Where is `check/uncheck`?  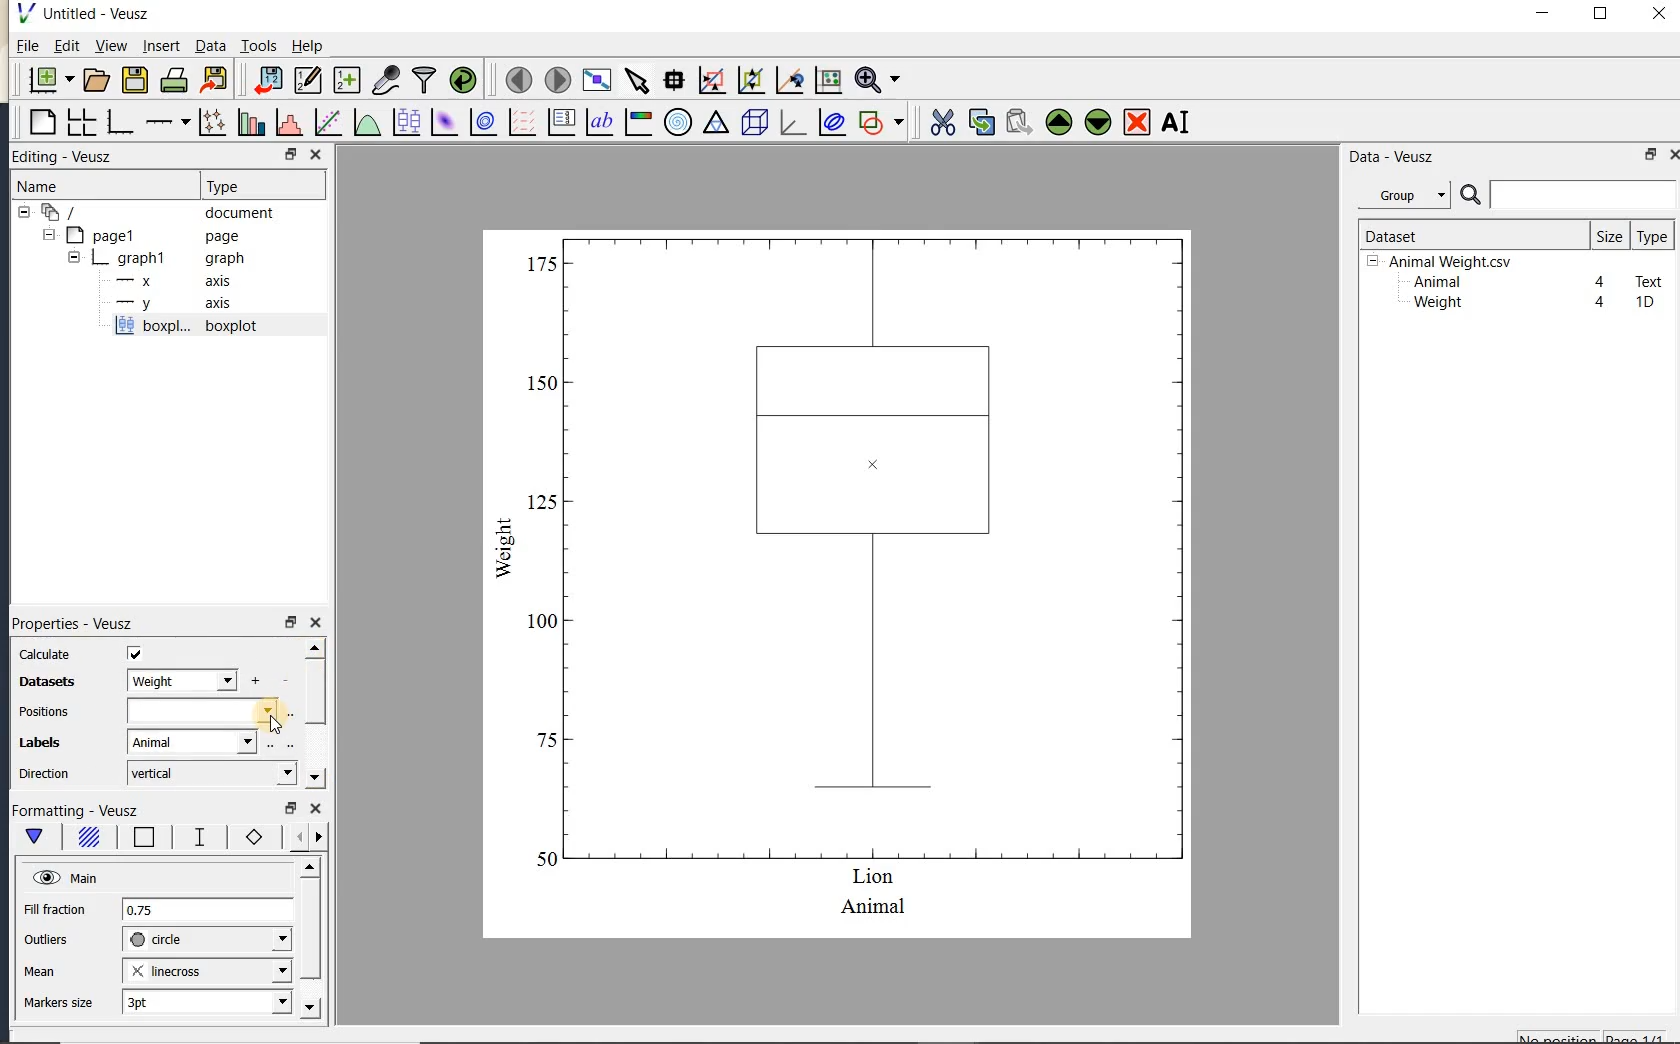
check/uncheck is located at coordinates (135, 655).